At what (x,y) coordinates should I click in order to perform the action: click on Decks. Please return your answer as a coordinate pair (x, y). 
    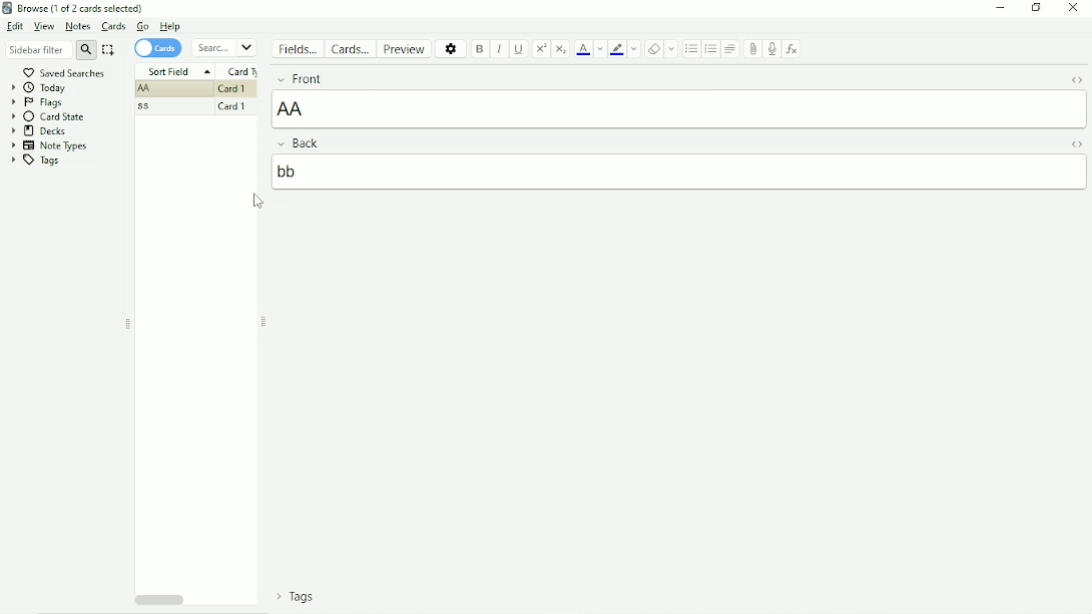
    Looking at the image, I should click on (41, 131).